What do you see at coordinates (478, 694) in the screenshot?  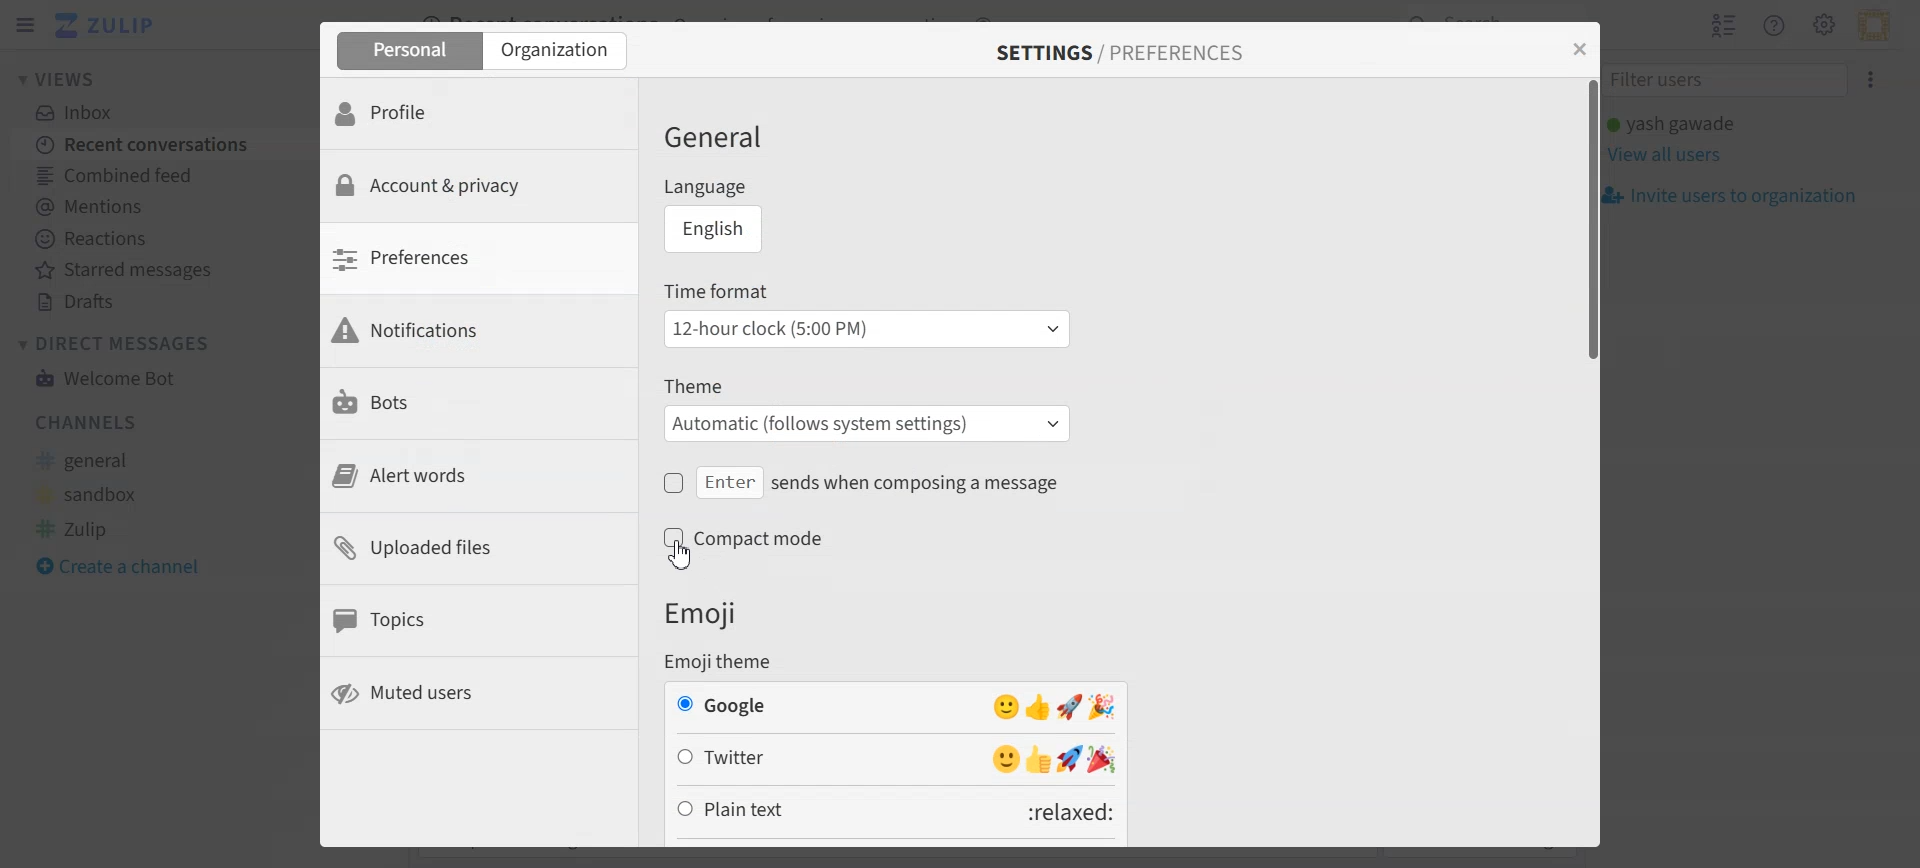 I see `Muted users` at bounding box center [478, 694].